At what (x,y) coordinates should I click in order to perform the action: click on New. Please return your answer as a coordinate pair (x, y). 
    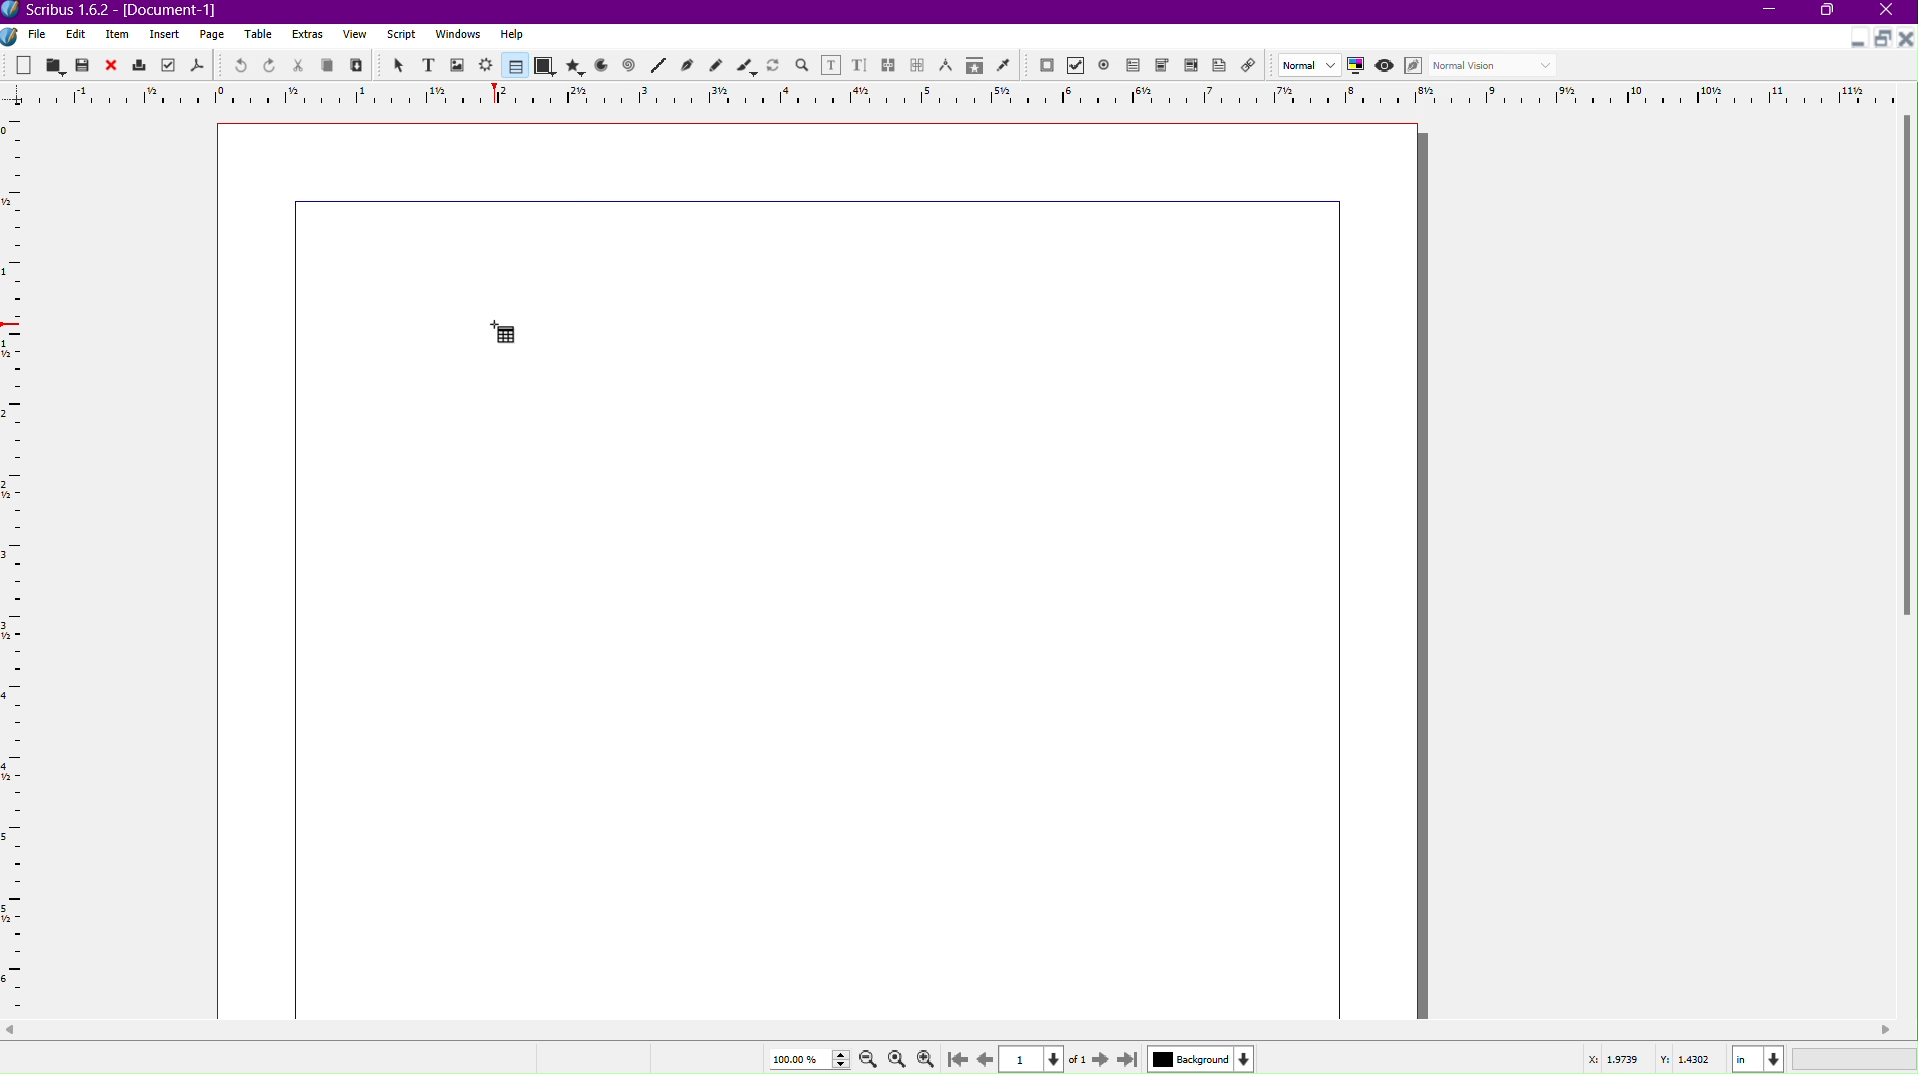
    Looking at the image, I should click on (25, 64).